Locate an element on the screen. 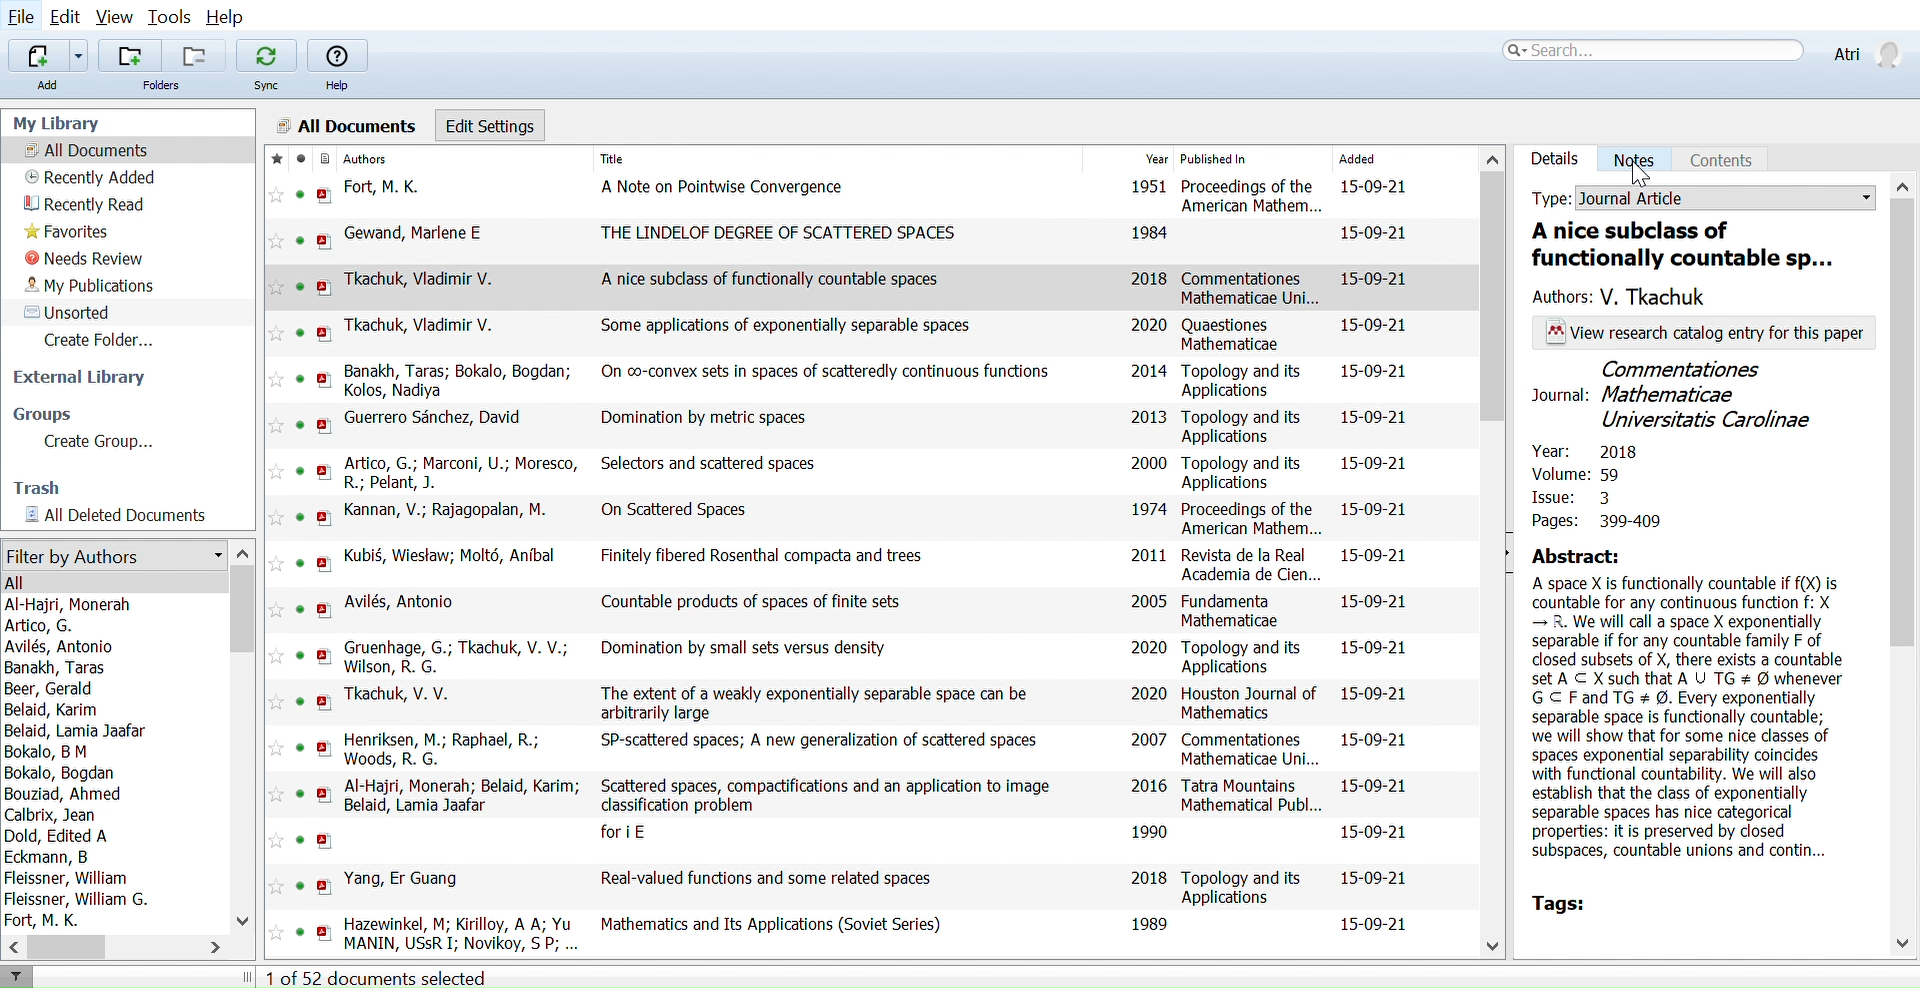 The width and height of the screenshot is (1920, 988). 2018 is located at coordinates (1150, 279).